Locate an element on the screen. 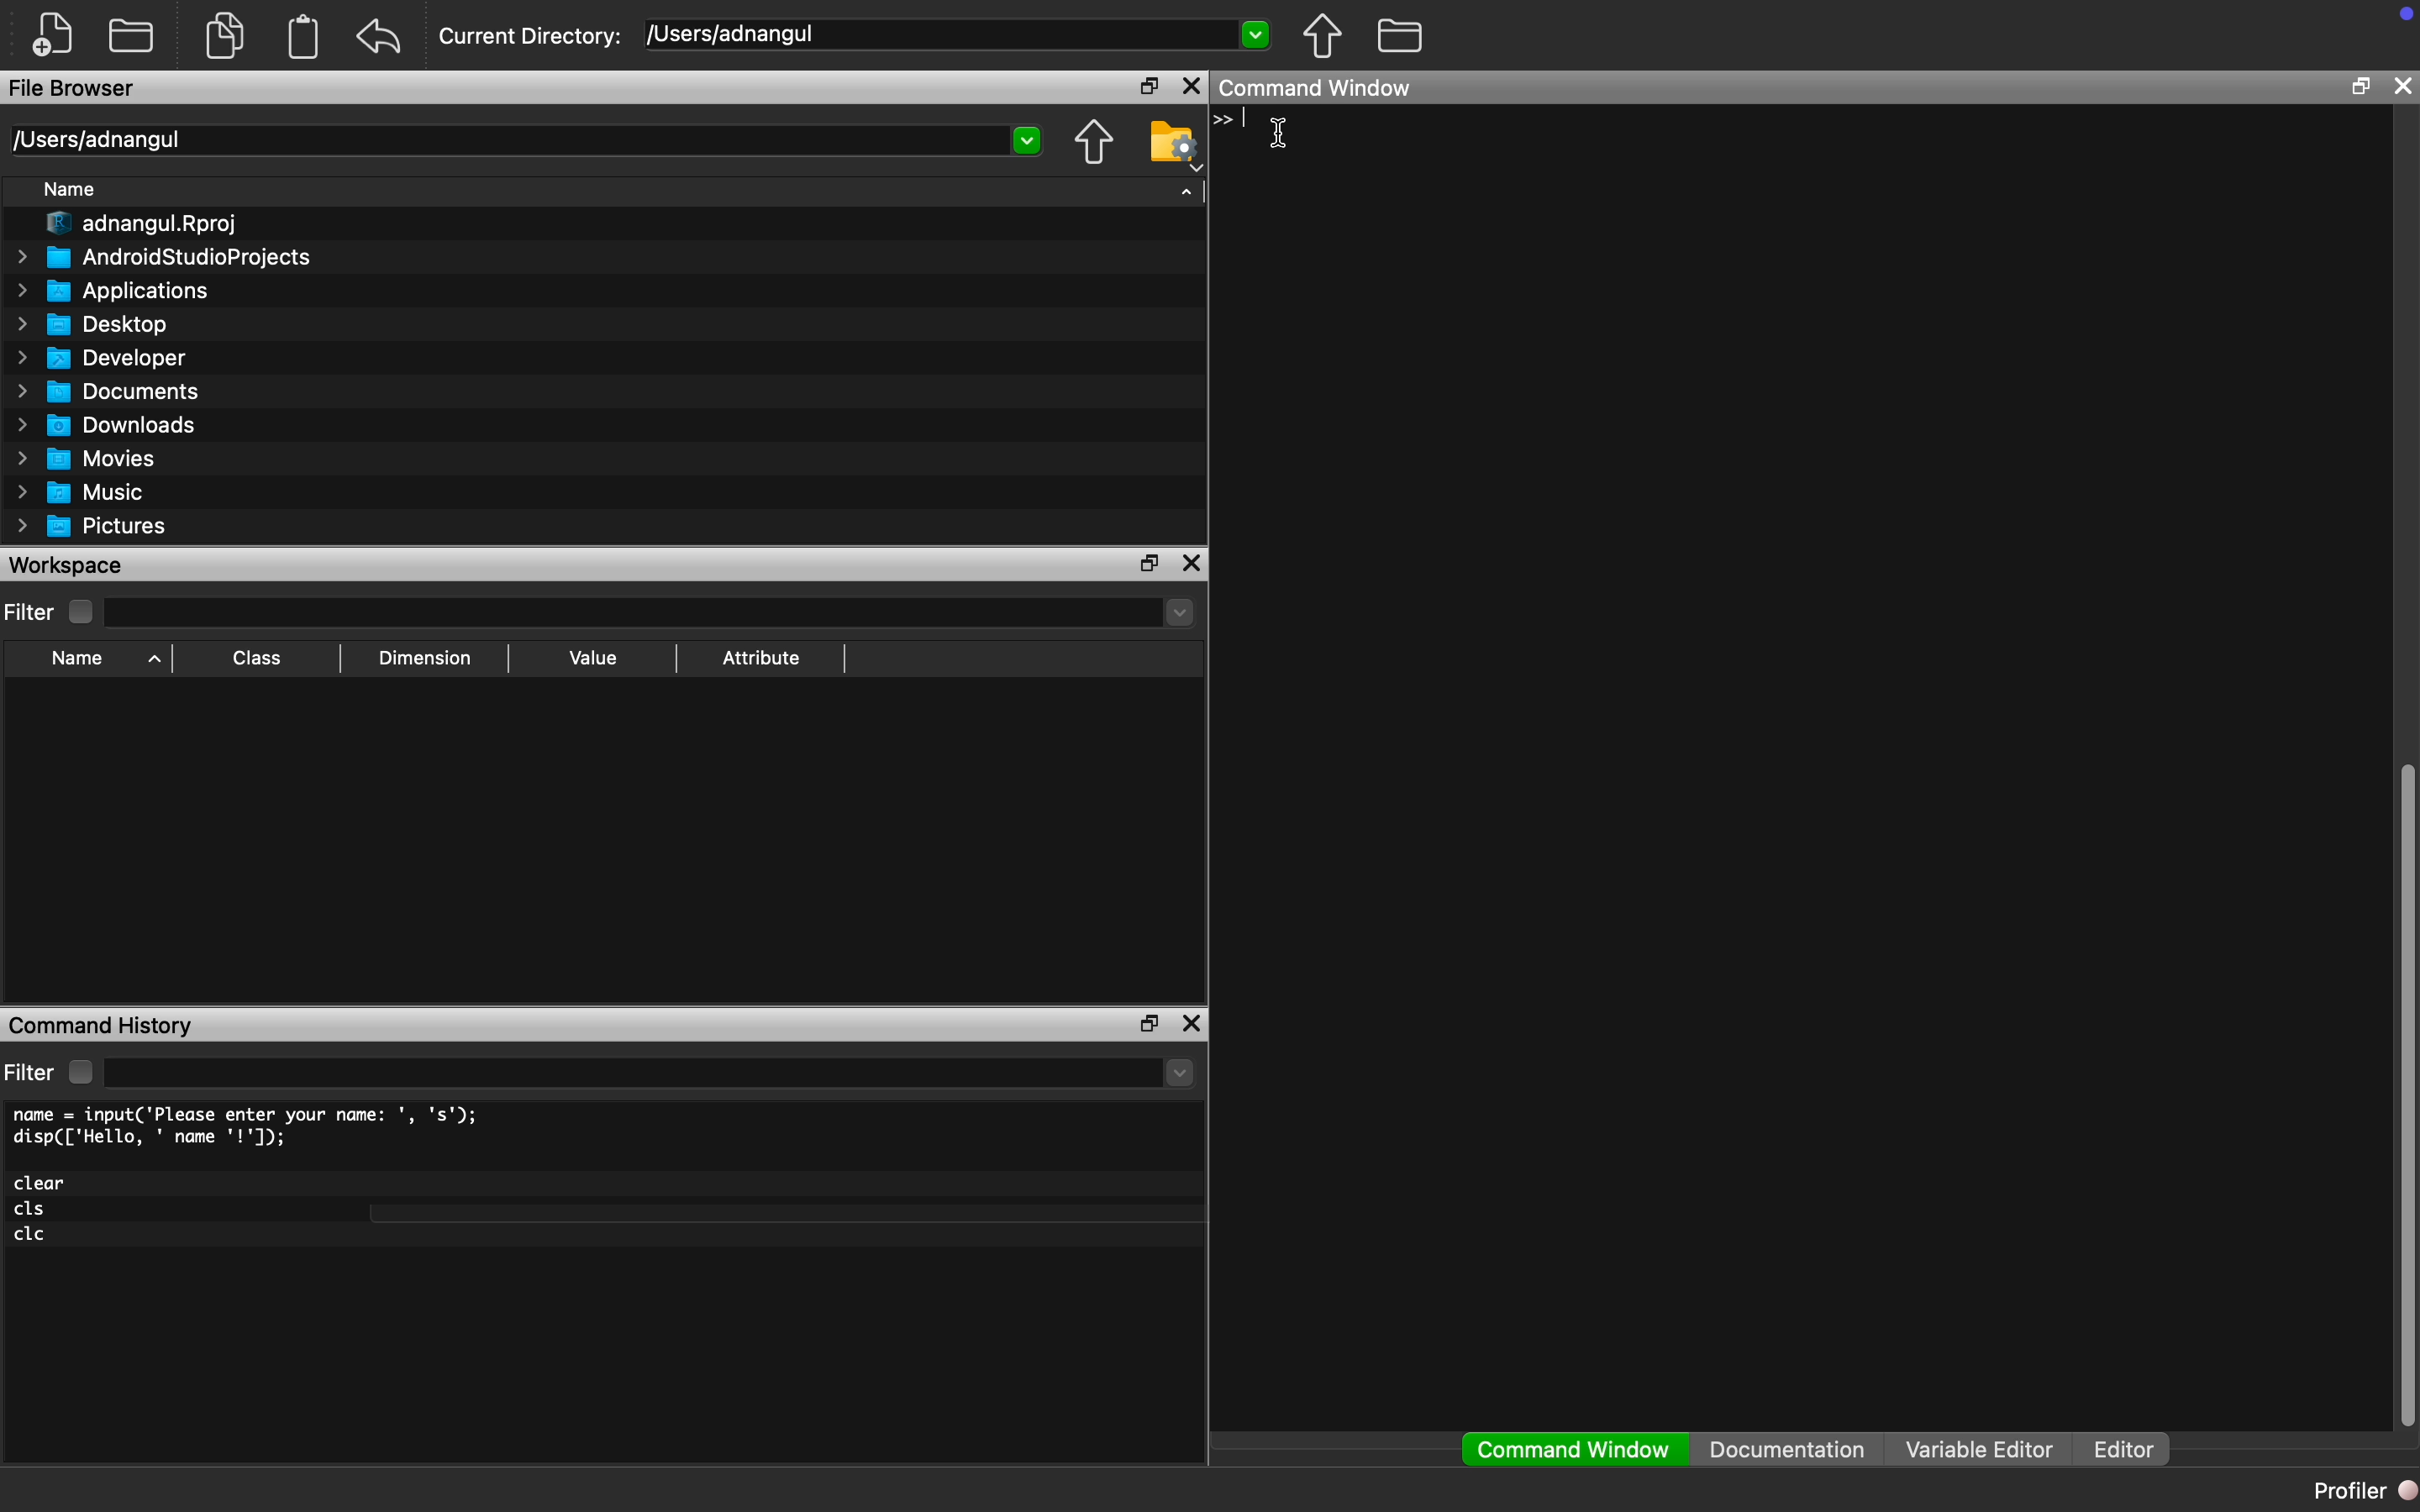 The height and width of the screenshot is (1512, 2420). icon is located at coordinates (1224, 121).